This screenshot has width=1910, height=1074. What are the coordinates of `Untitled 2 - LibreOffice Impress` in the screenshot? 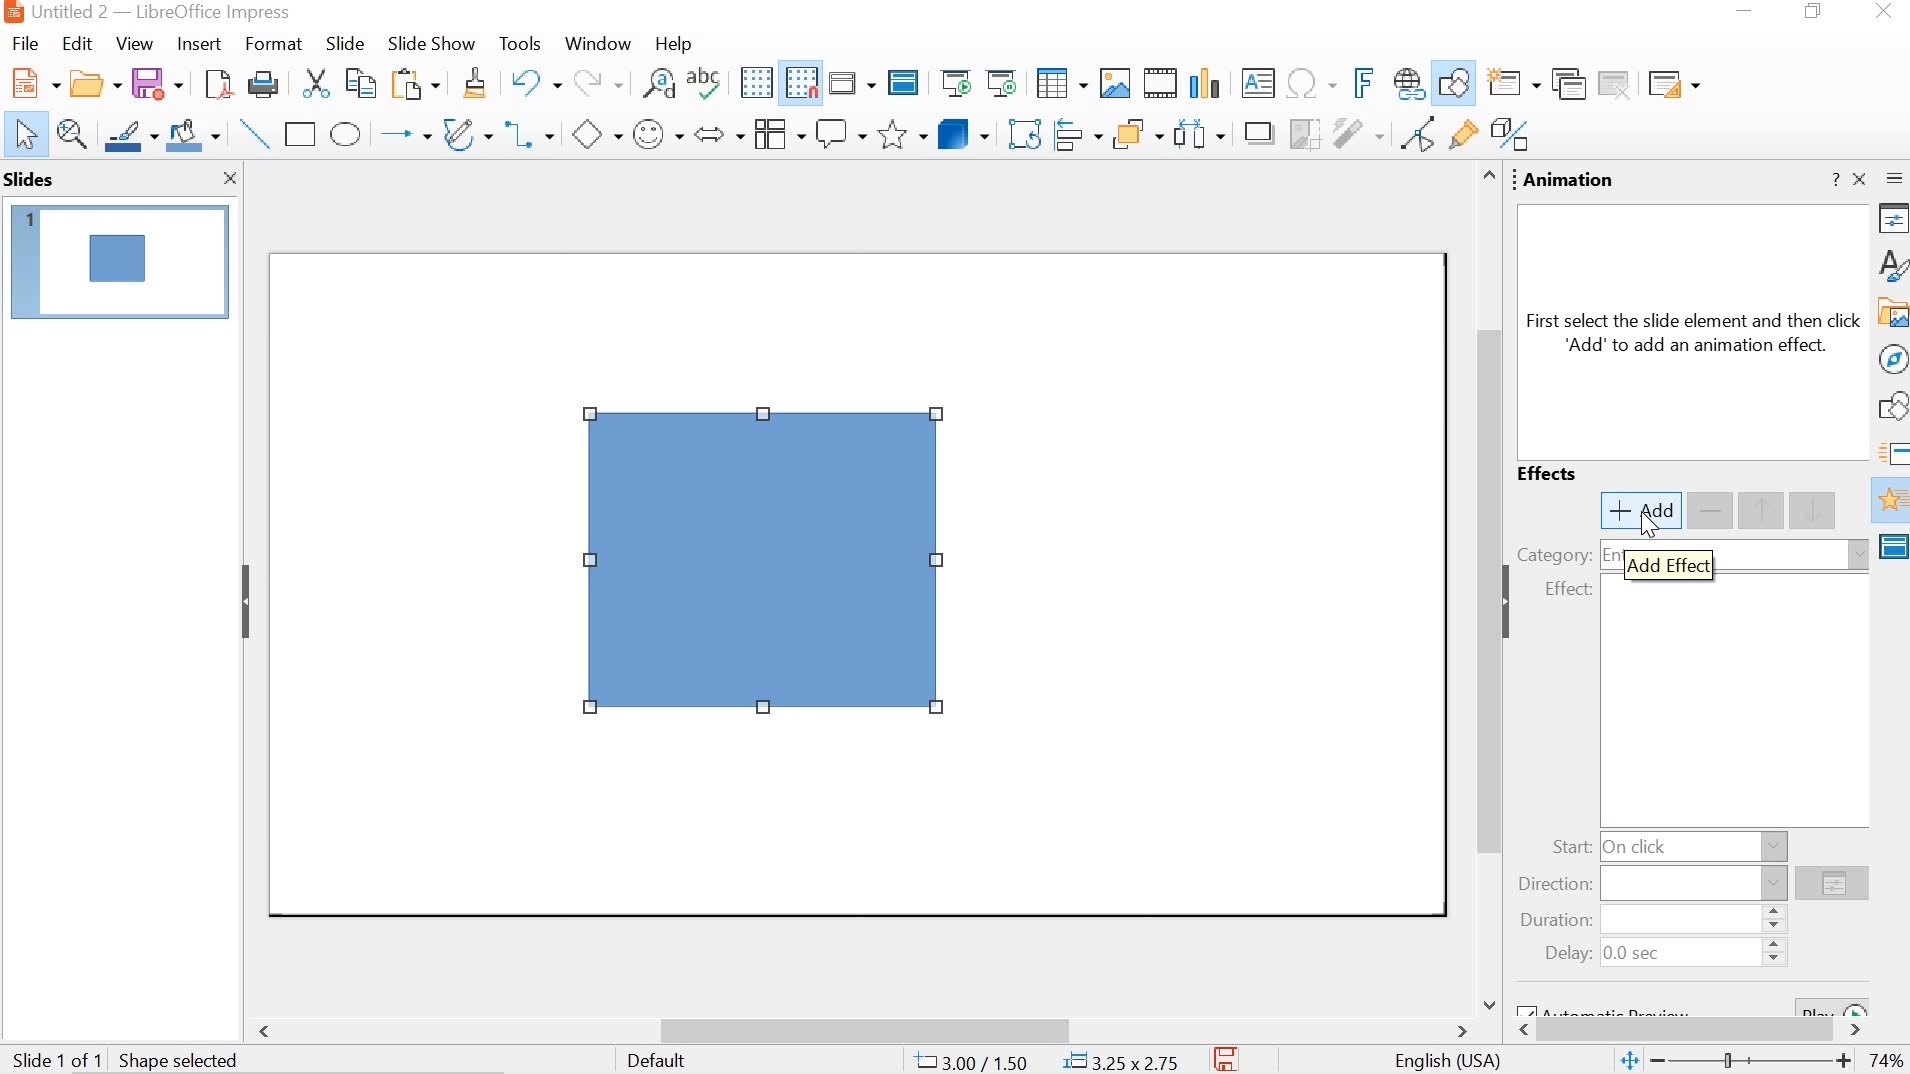 It's located at (144, 13).